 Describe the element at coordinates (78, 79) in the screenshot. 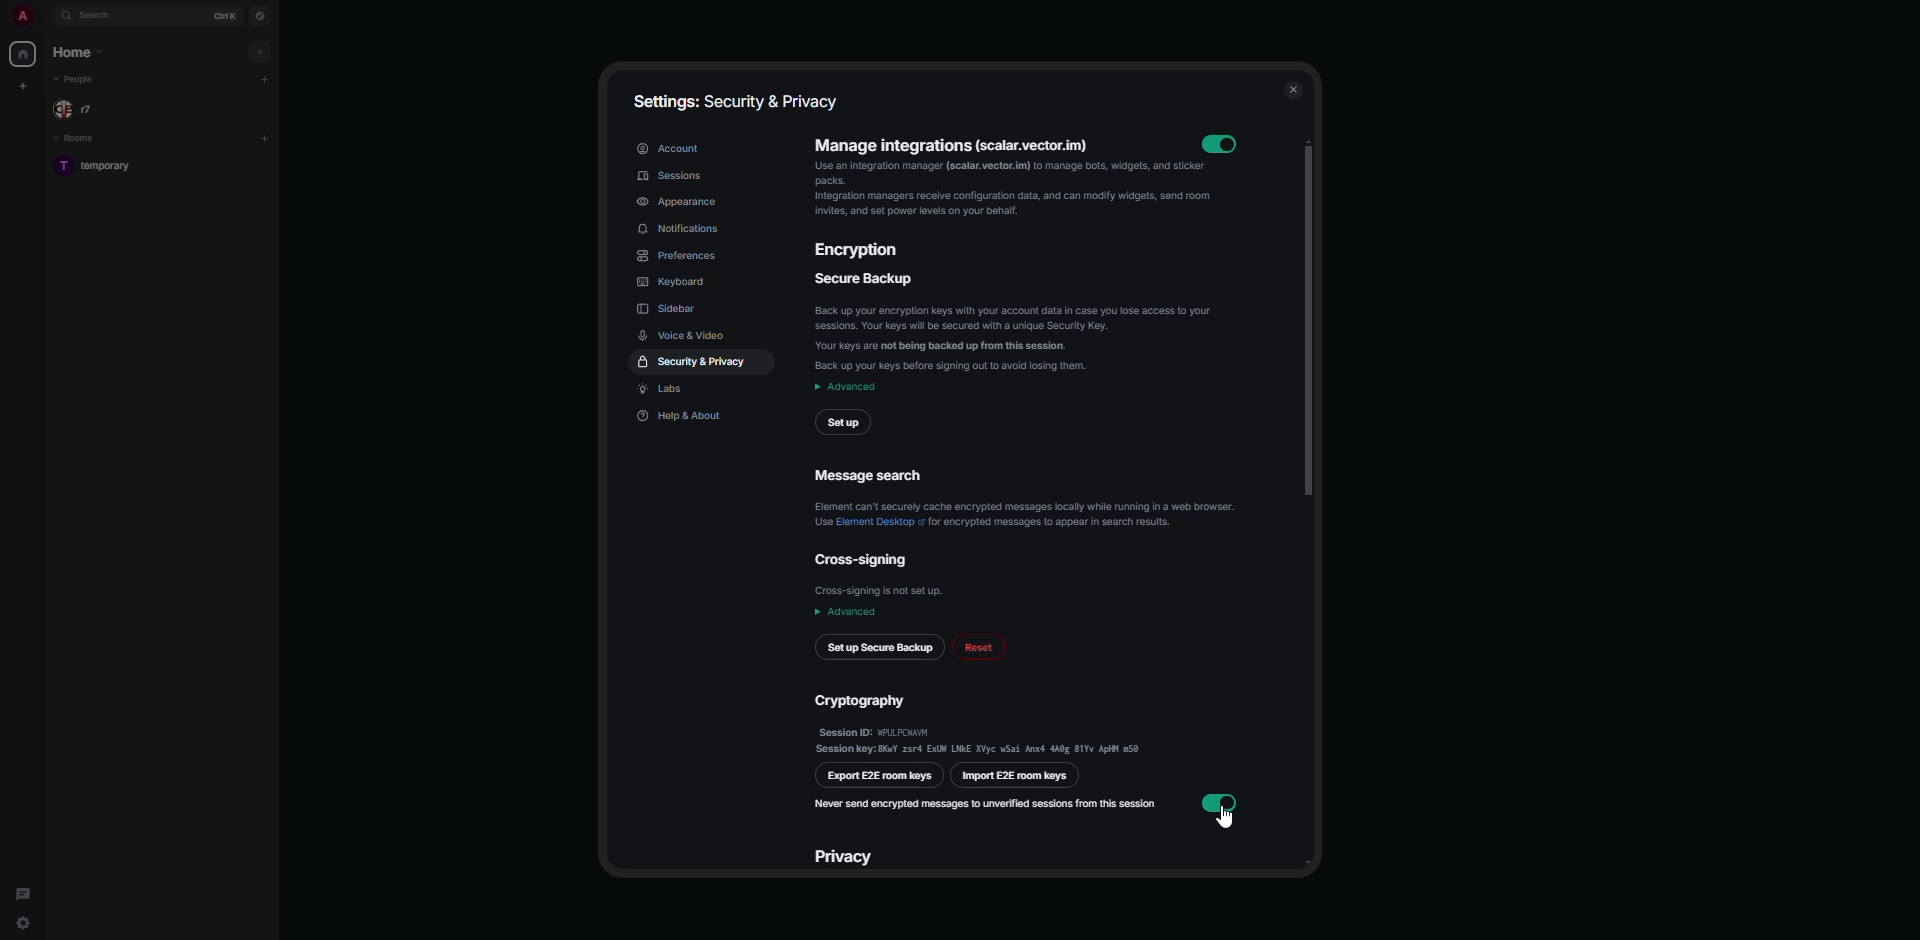

I see `people` at that location.